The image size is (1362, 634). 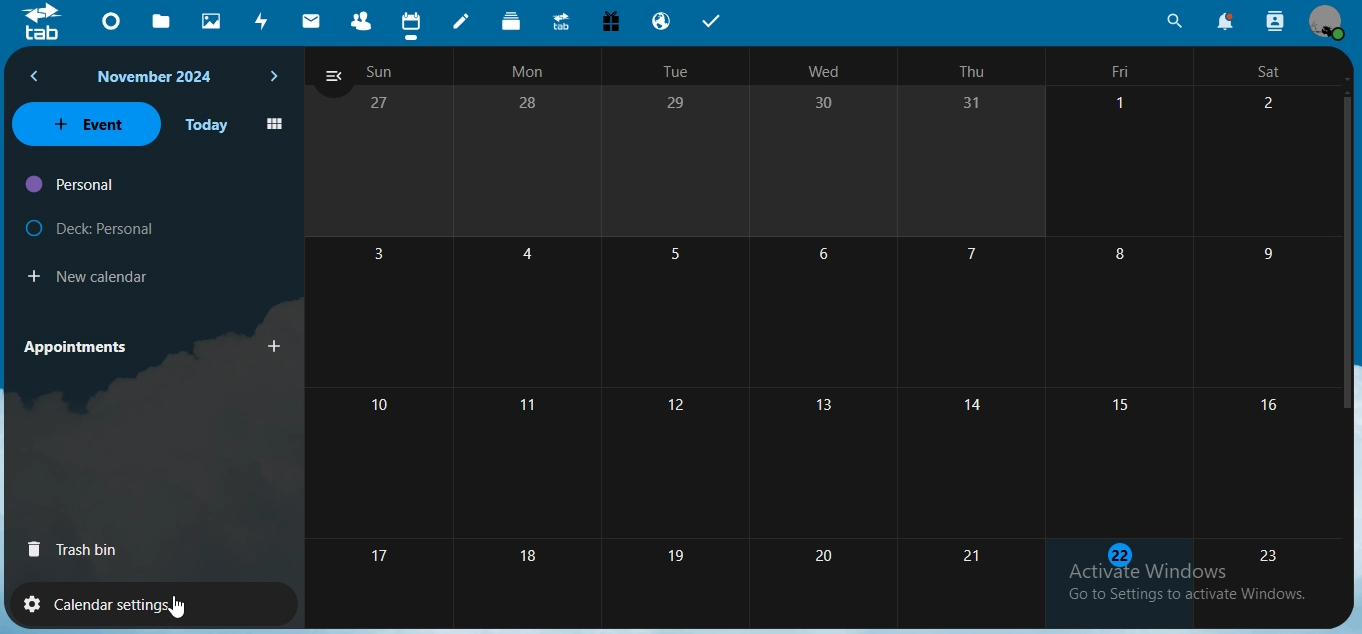 I want to click on today, so click(x=207, y=125).